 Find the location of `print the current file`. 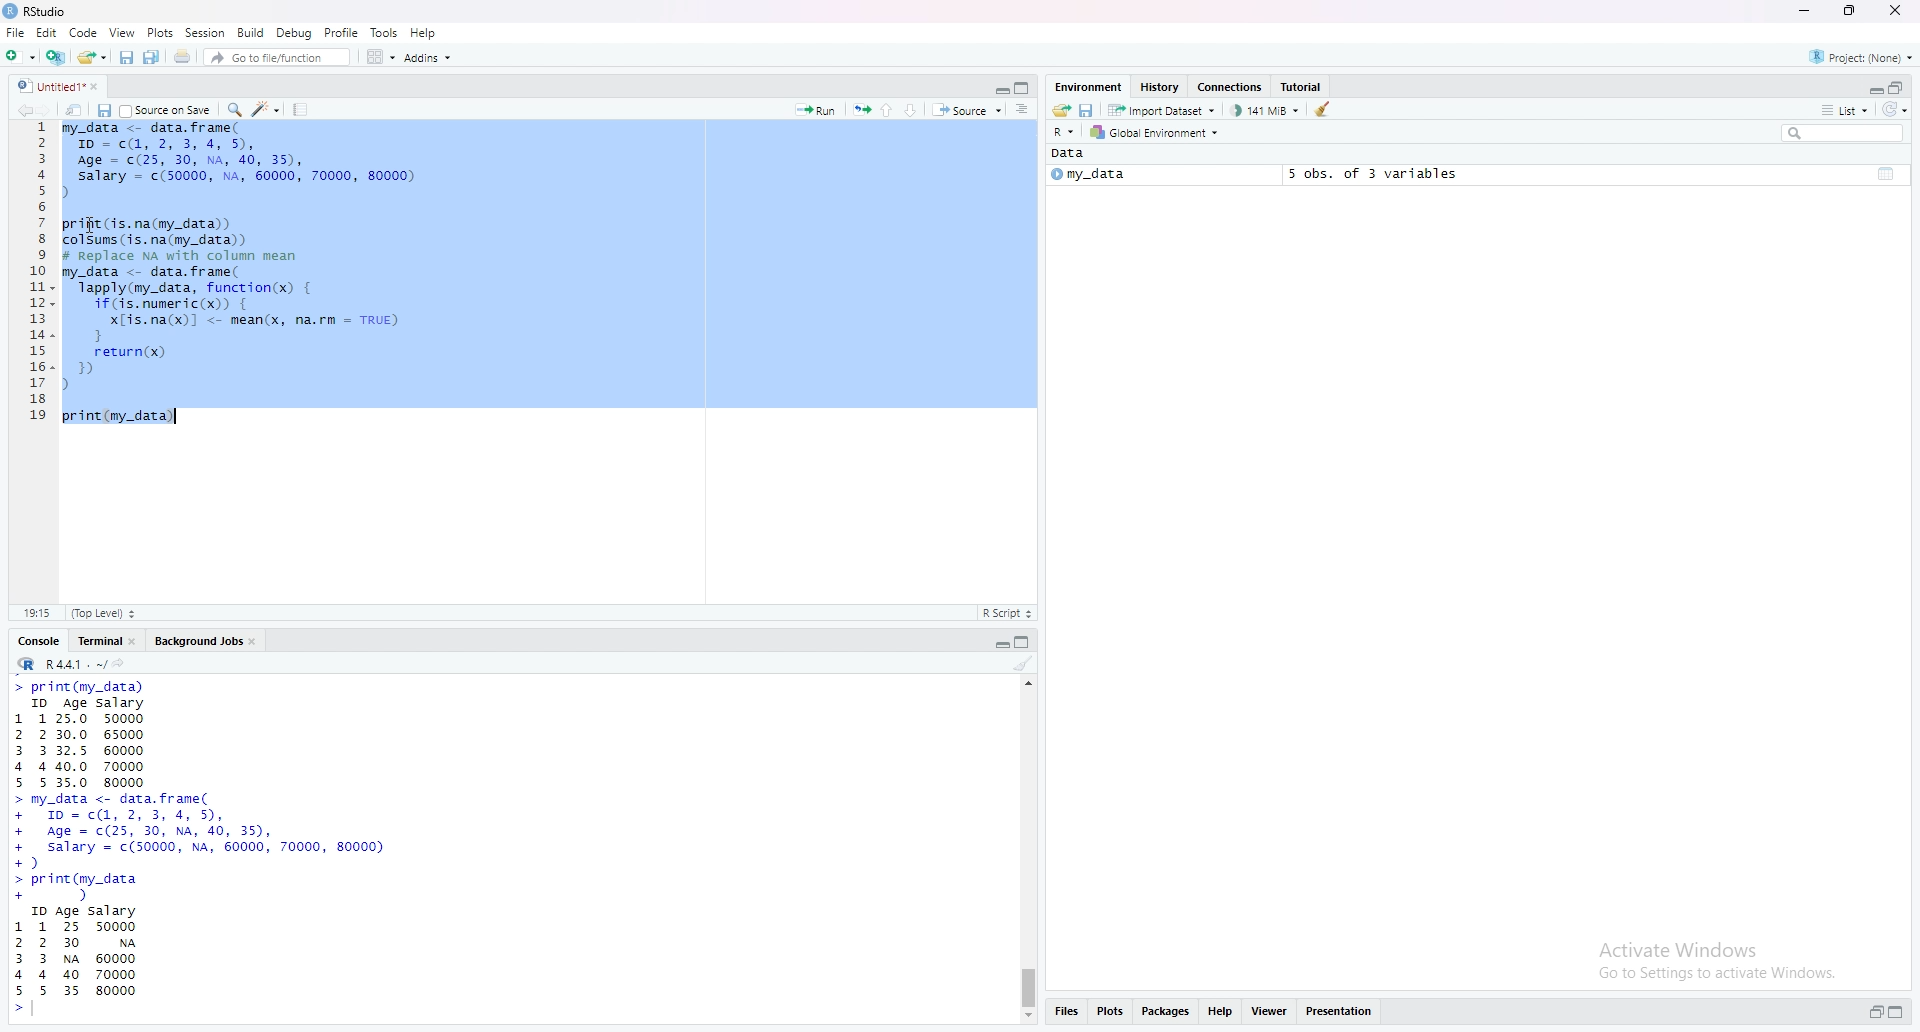

print the current file is located at coordinates (183, 57).